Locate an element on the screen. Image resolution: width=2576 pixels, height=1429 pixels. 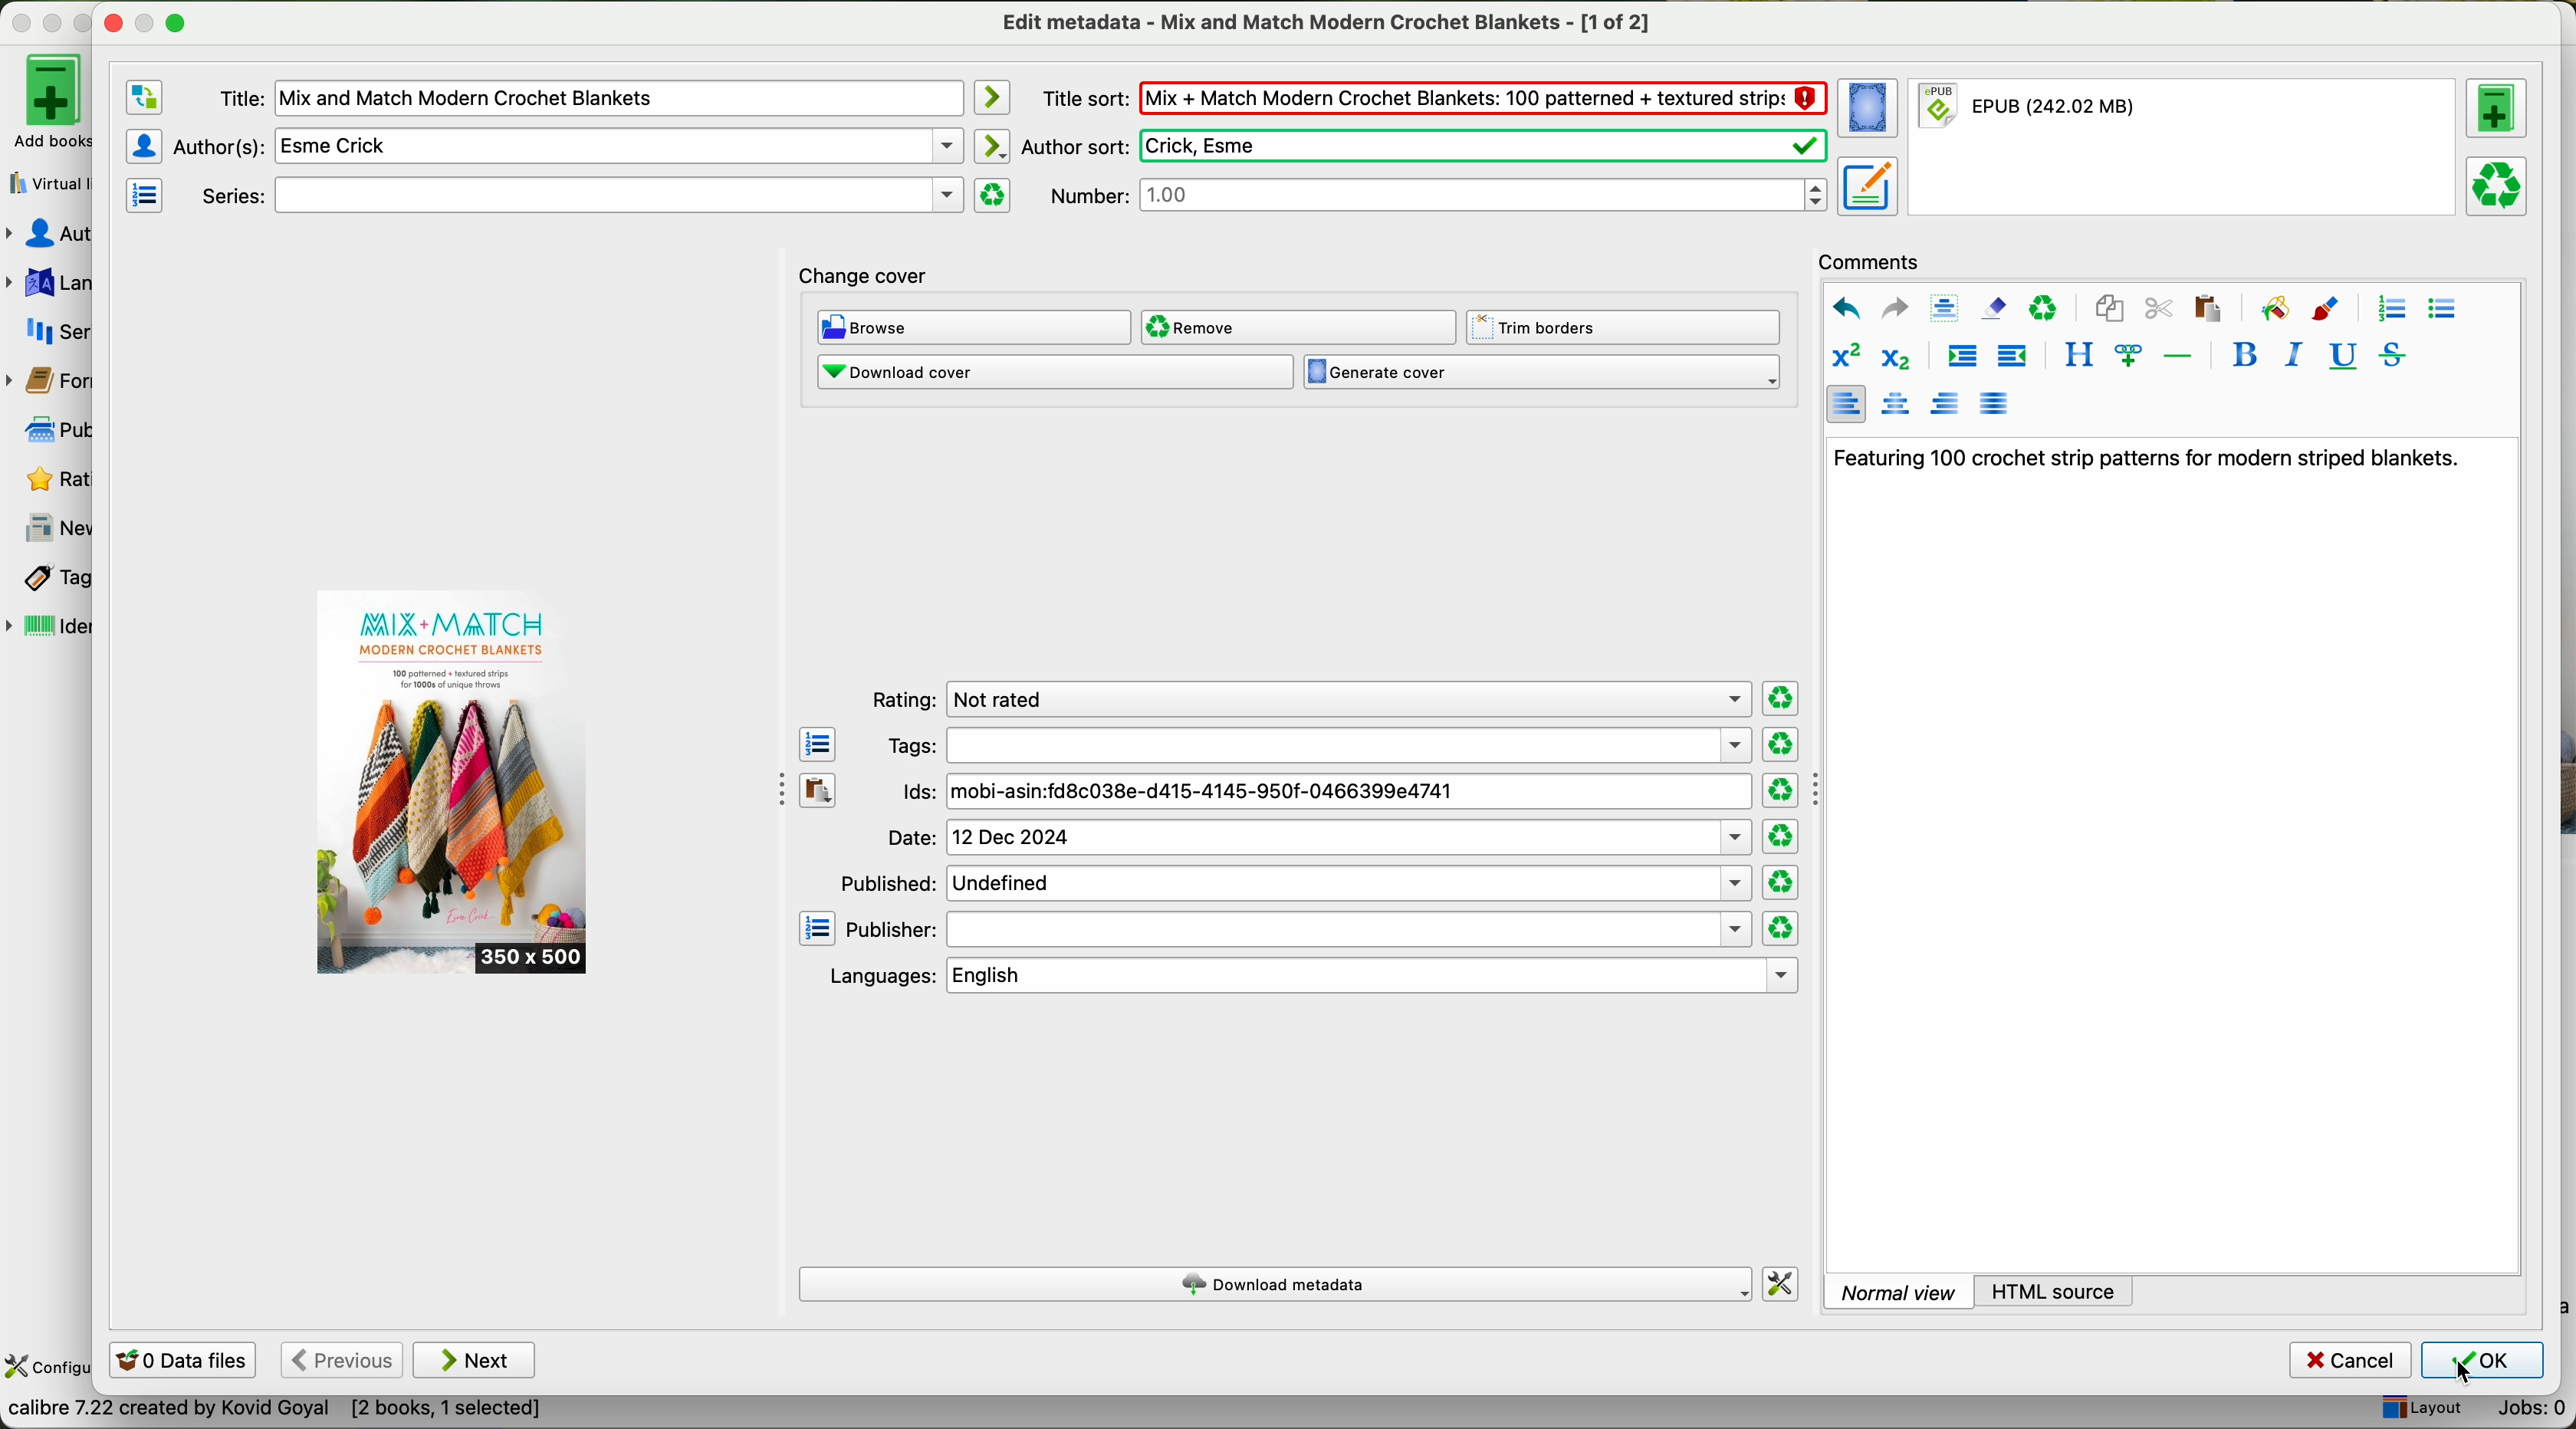
formats is located at coordinates (45, 381).